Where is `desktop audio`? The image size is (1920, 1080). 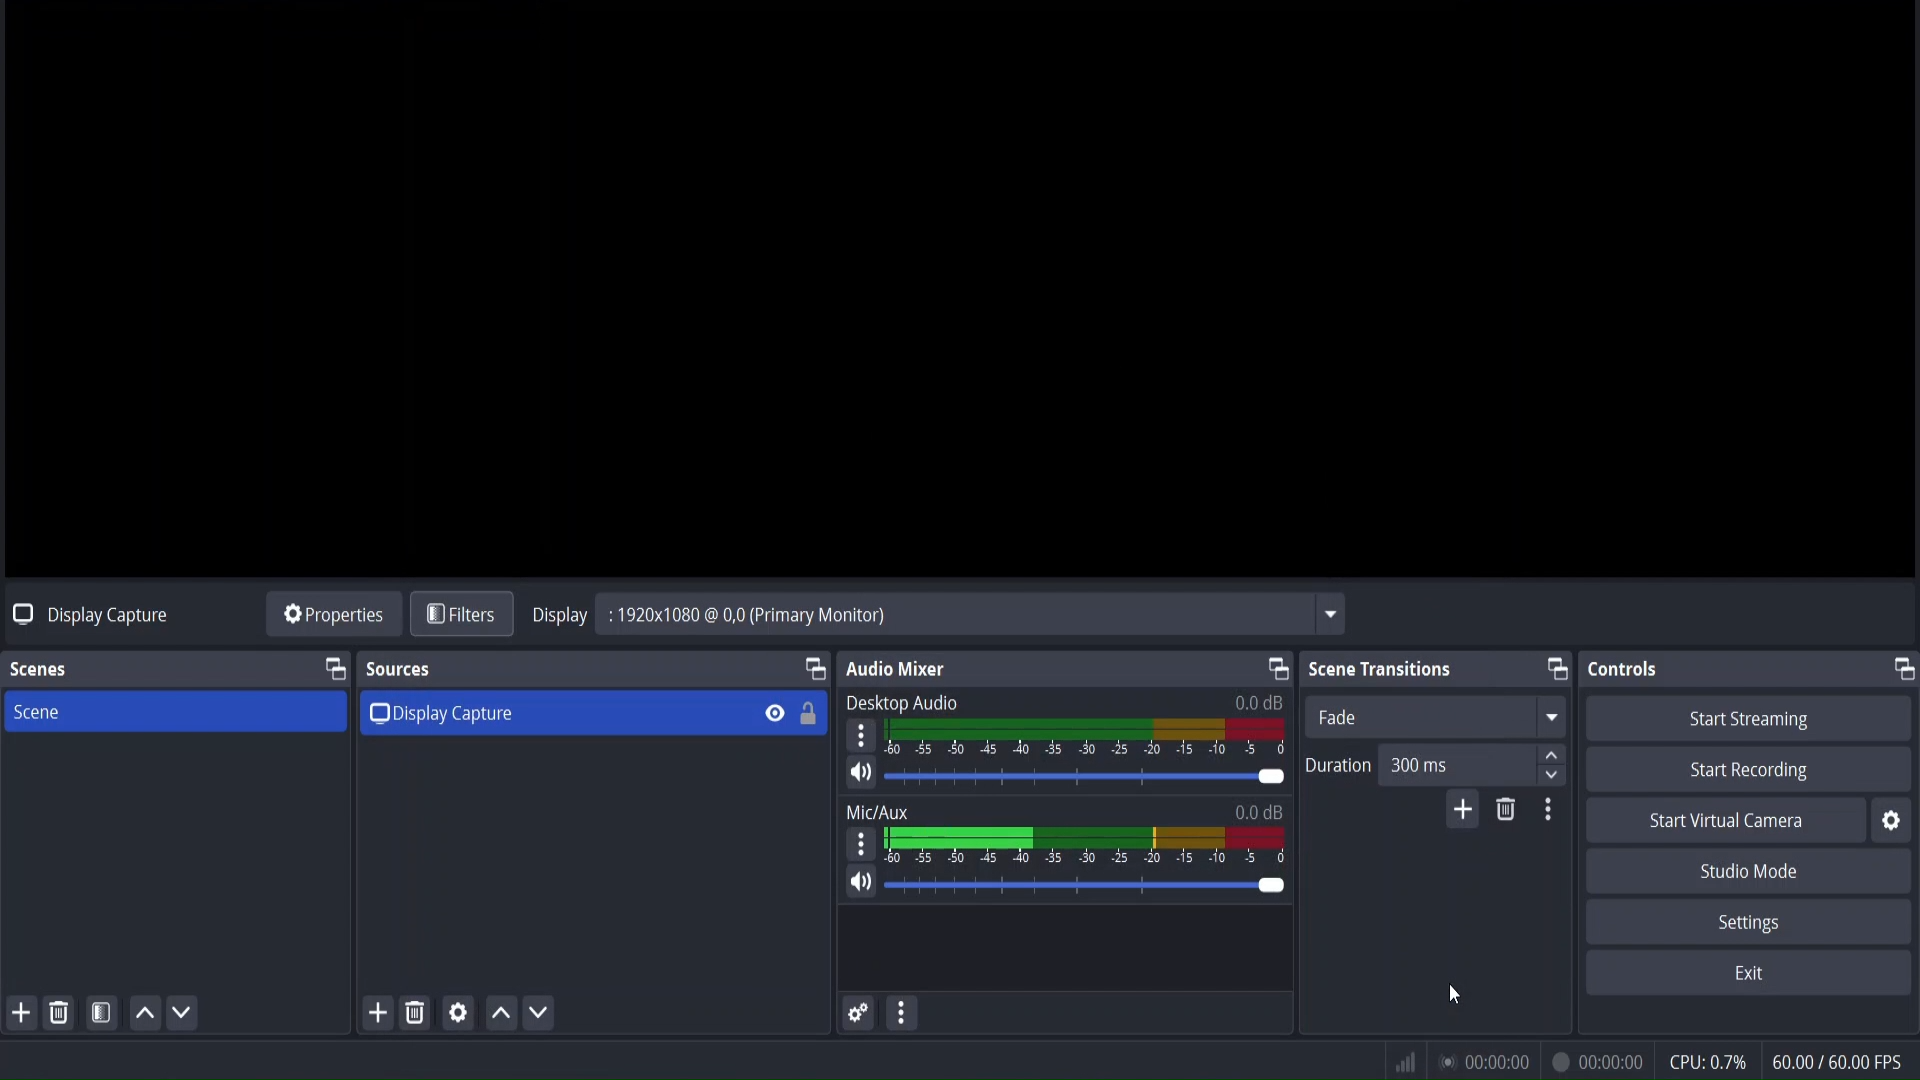
desktop audio is located at coordinates (1084, 741).